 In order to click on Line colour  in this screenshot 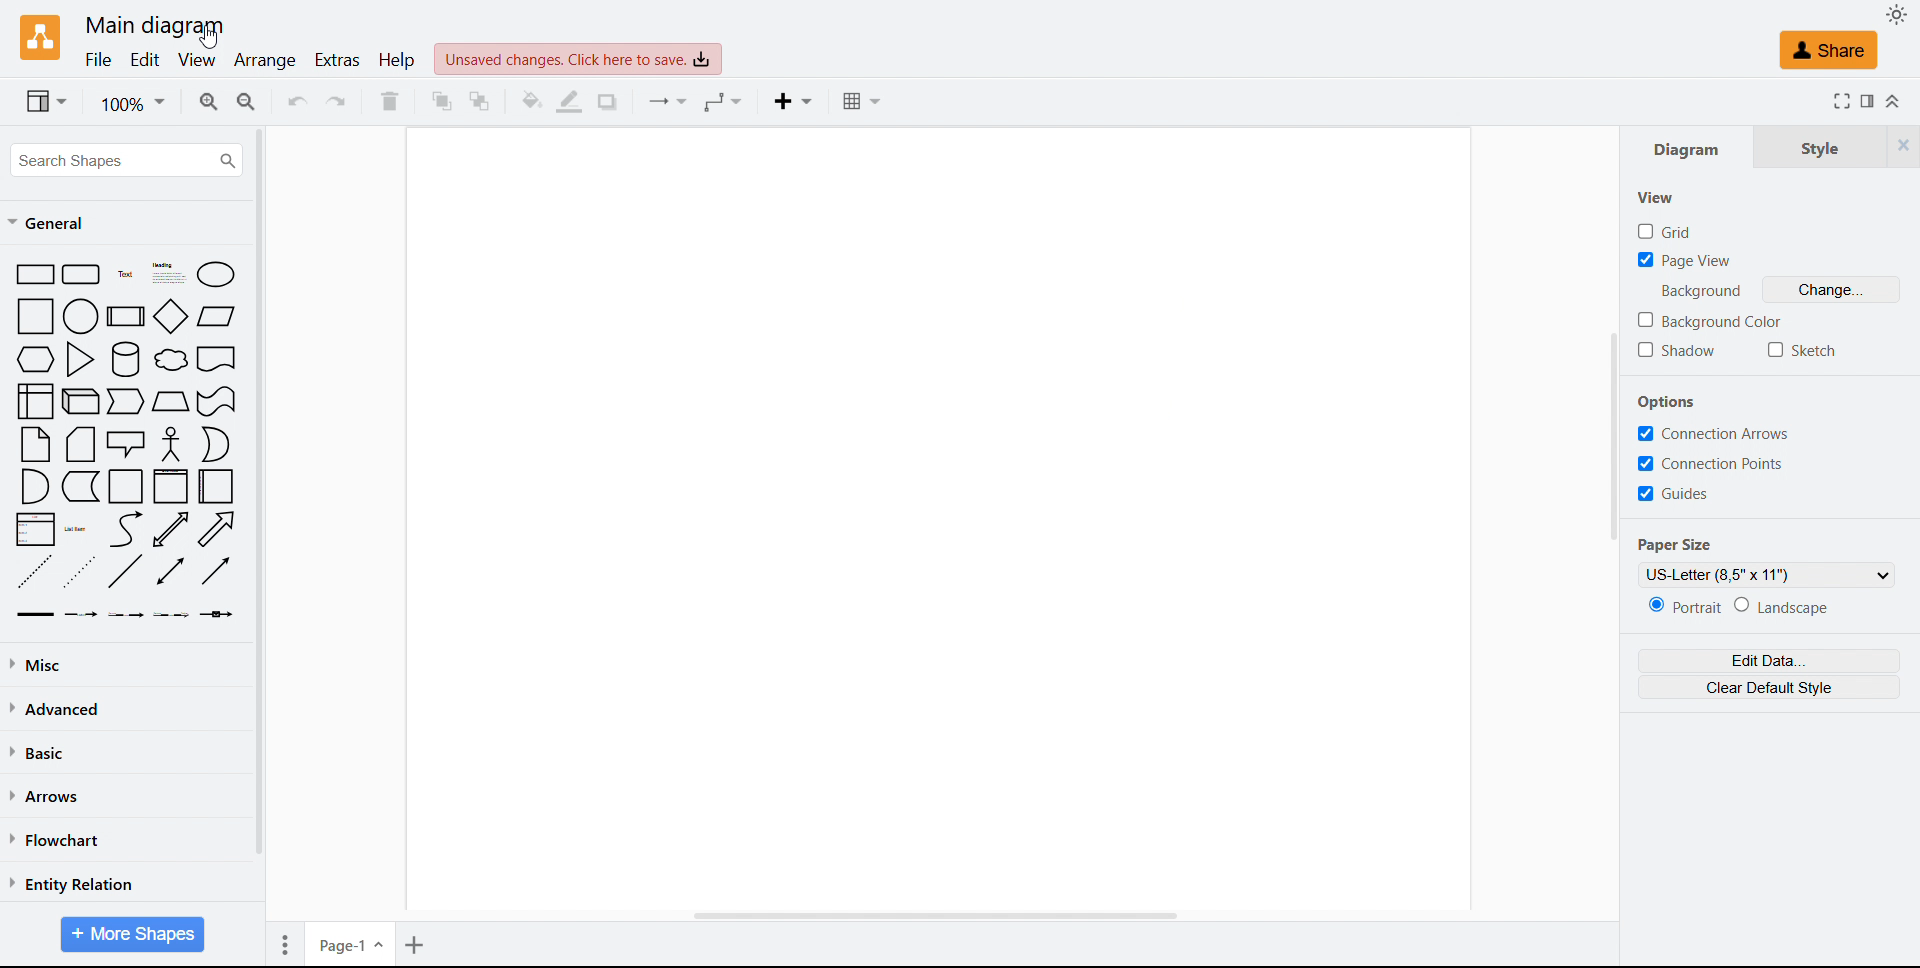, I will do `click(571, 103)`.